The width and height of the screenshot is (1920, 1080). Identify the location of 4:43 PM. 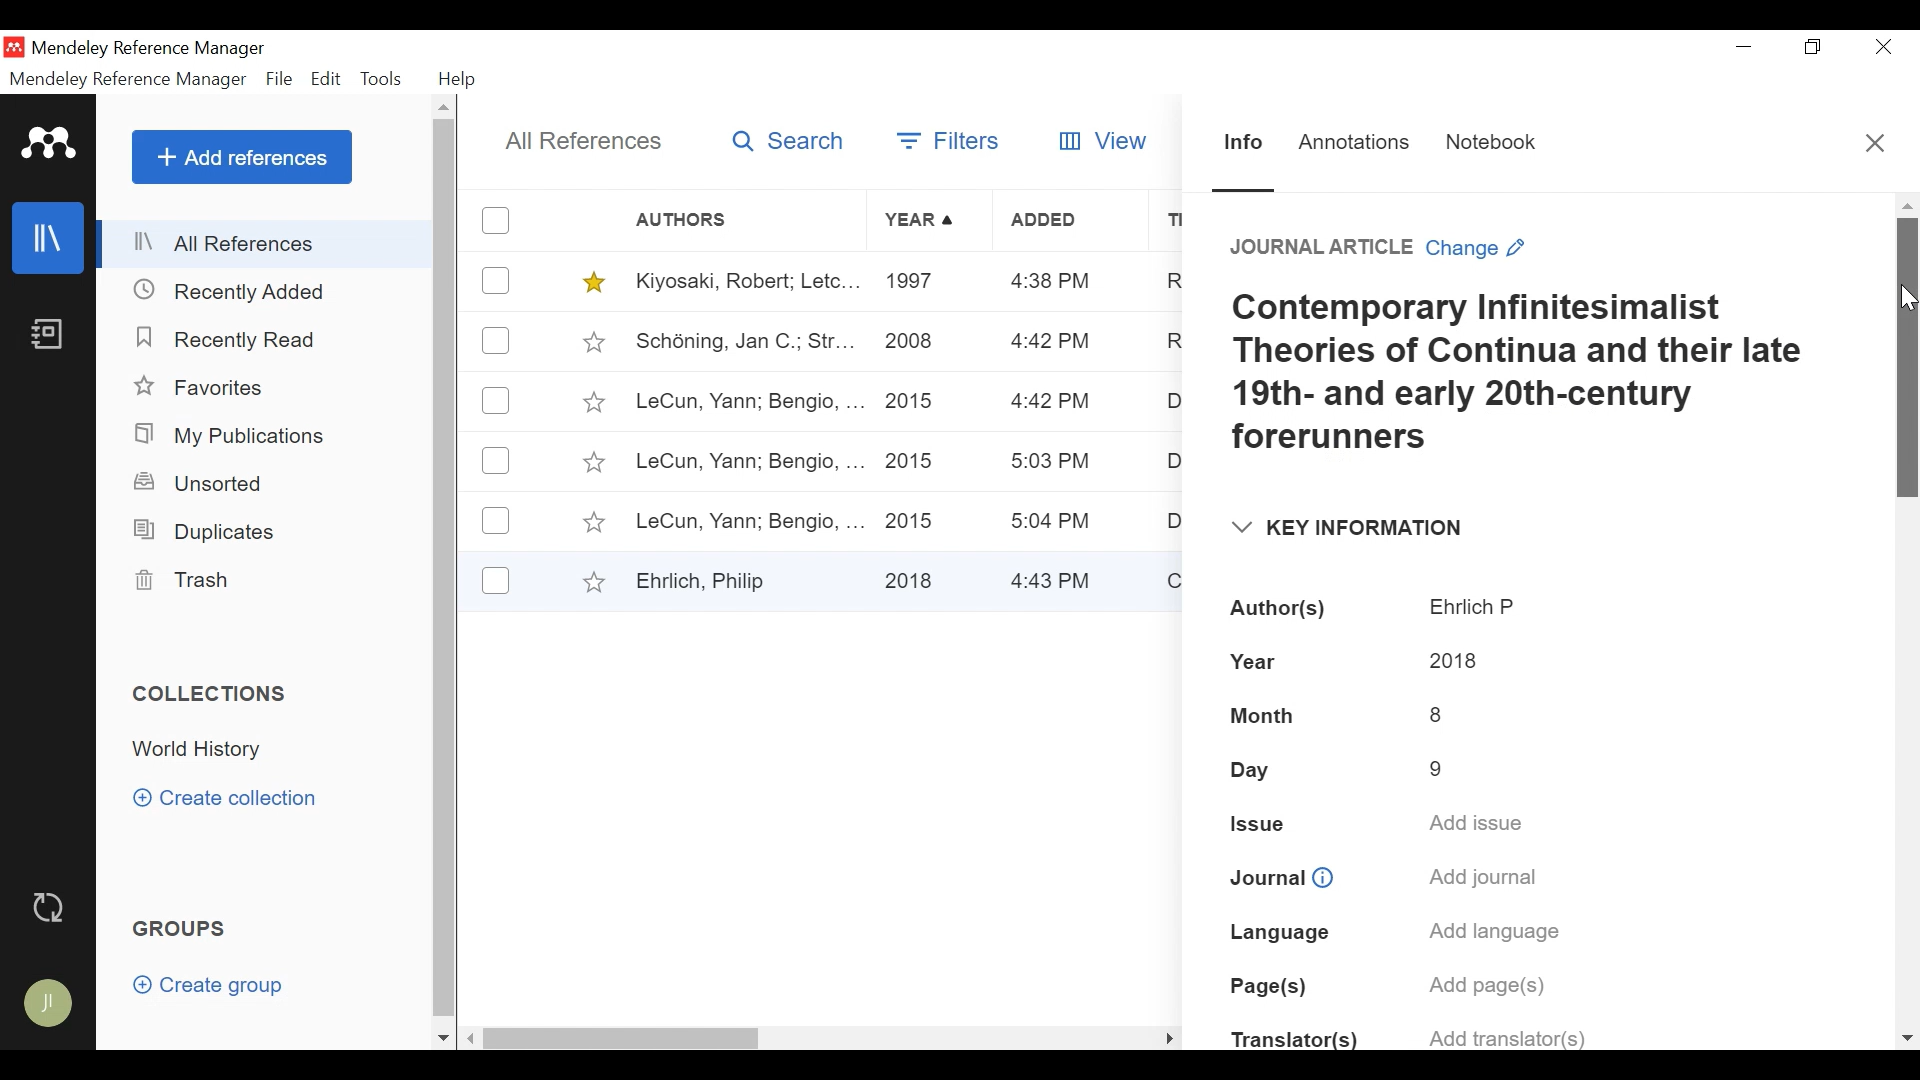
(1058, 579).